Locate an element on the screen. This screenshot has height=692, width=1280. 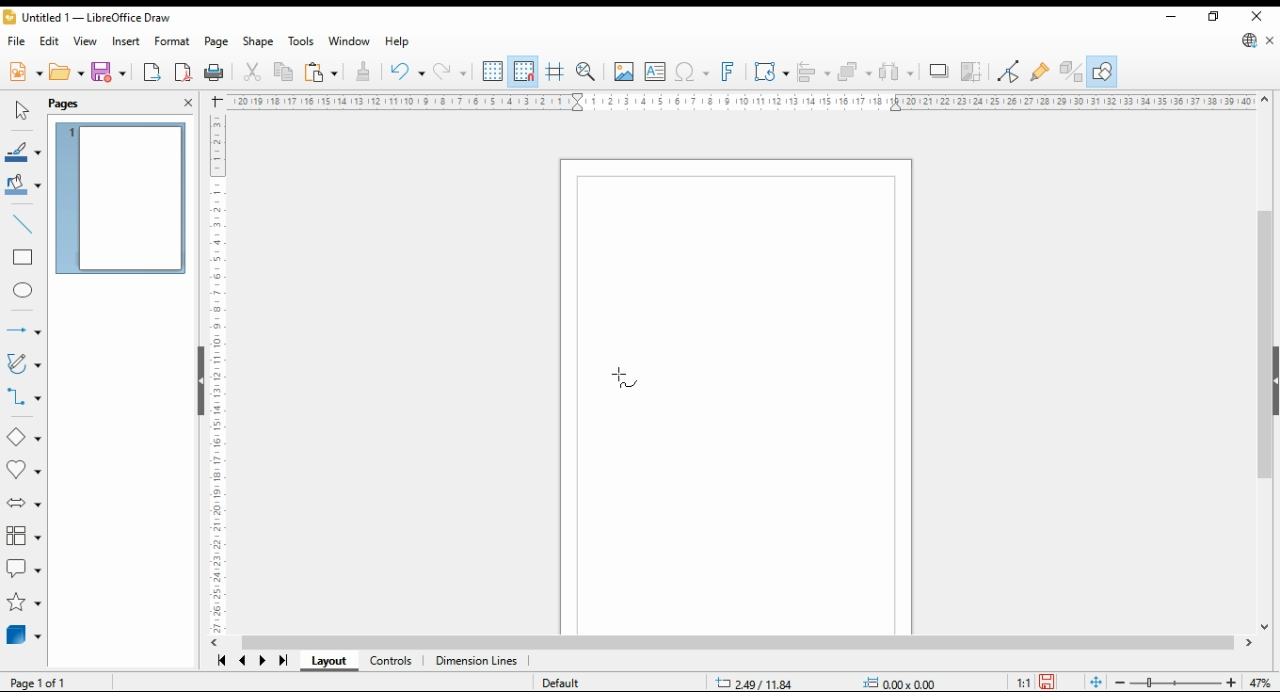
callout shapes is located at coordinates (23, 568).